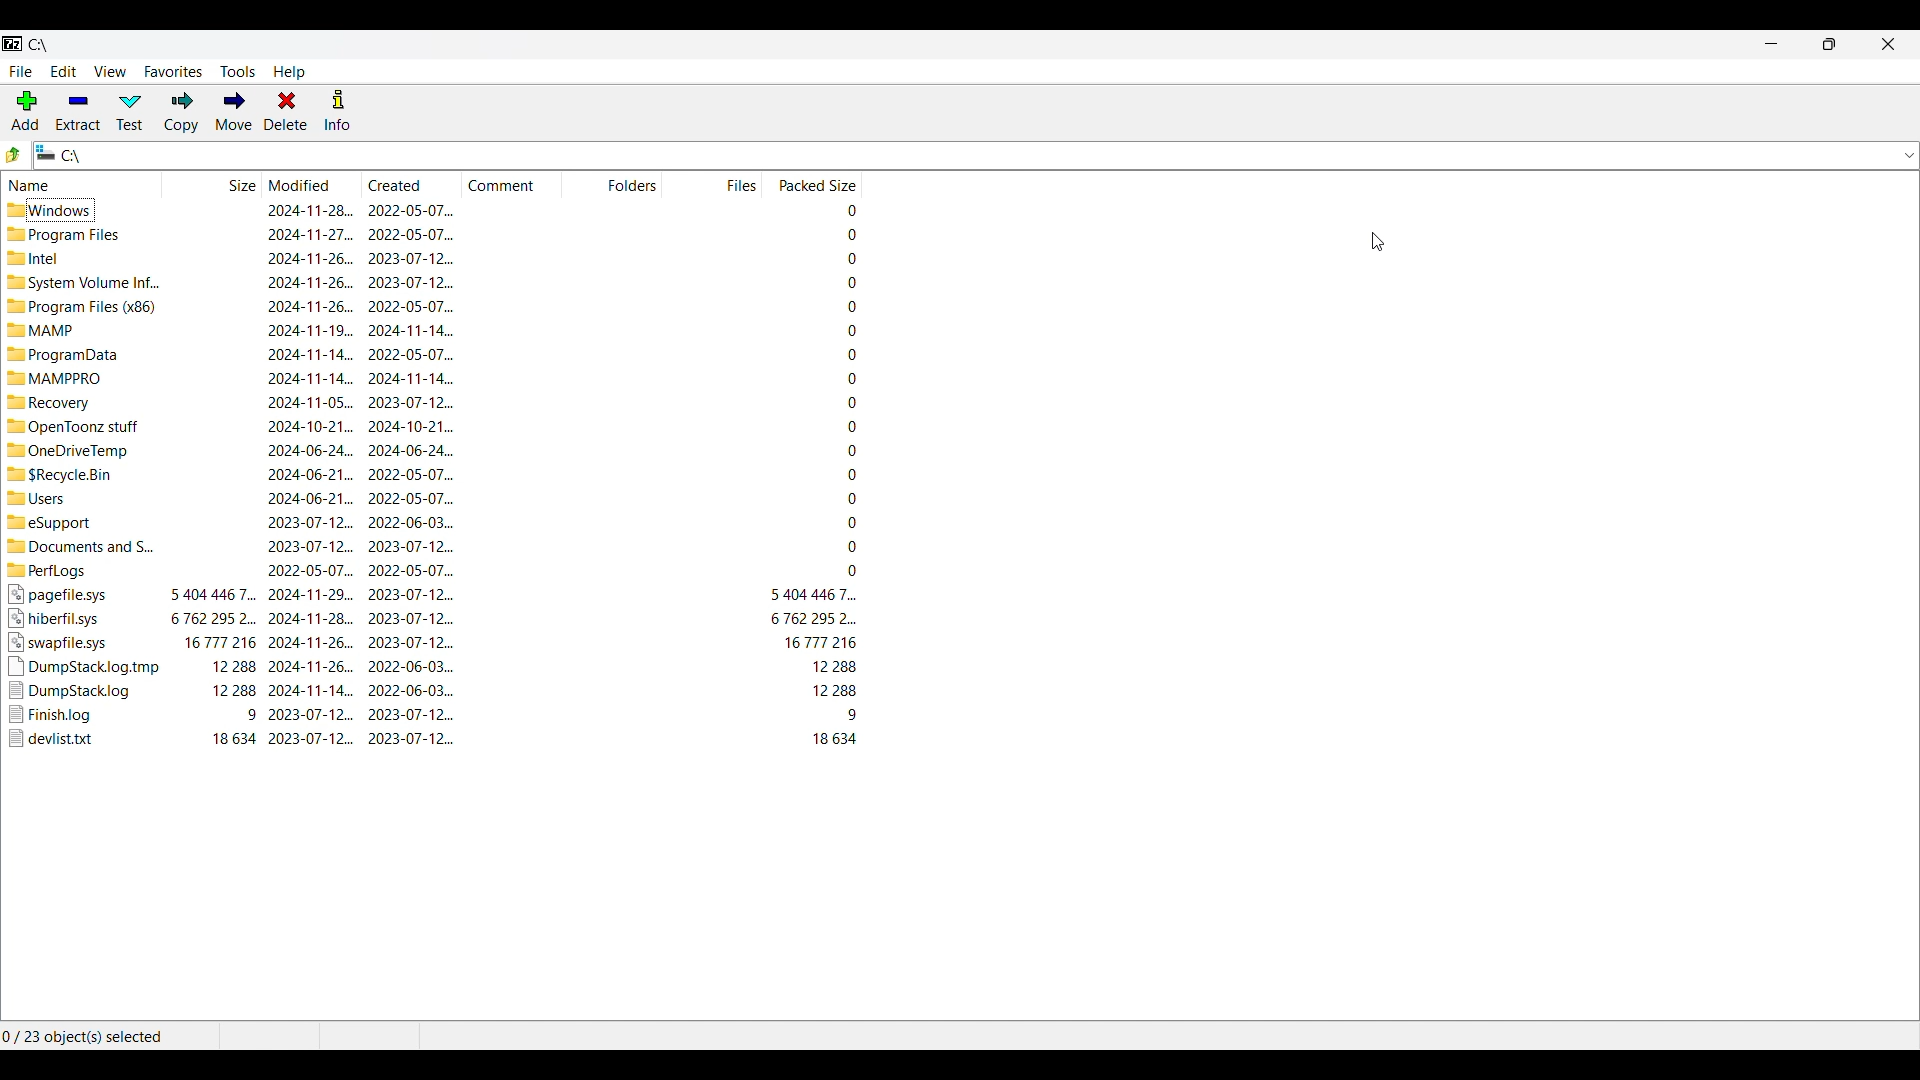 The height and width of the screenshot is (1080, 1920). What do you see at coordinates (63, 71) in the screenshot?
I see `Edit menu` at bounding box center [63, 71].